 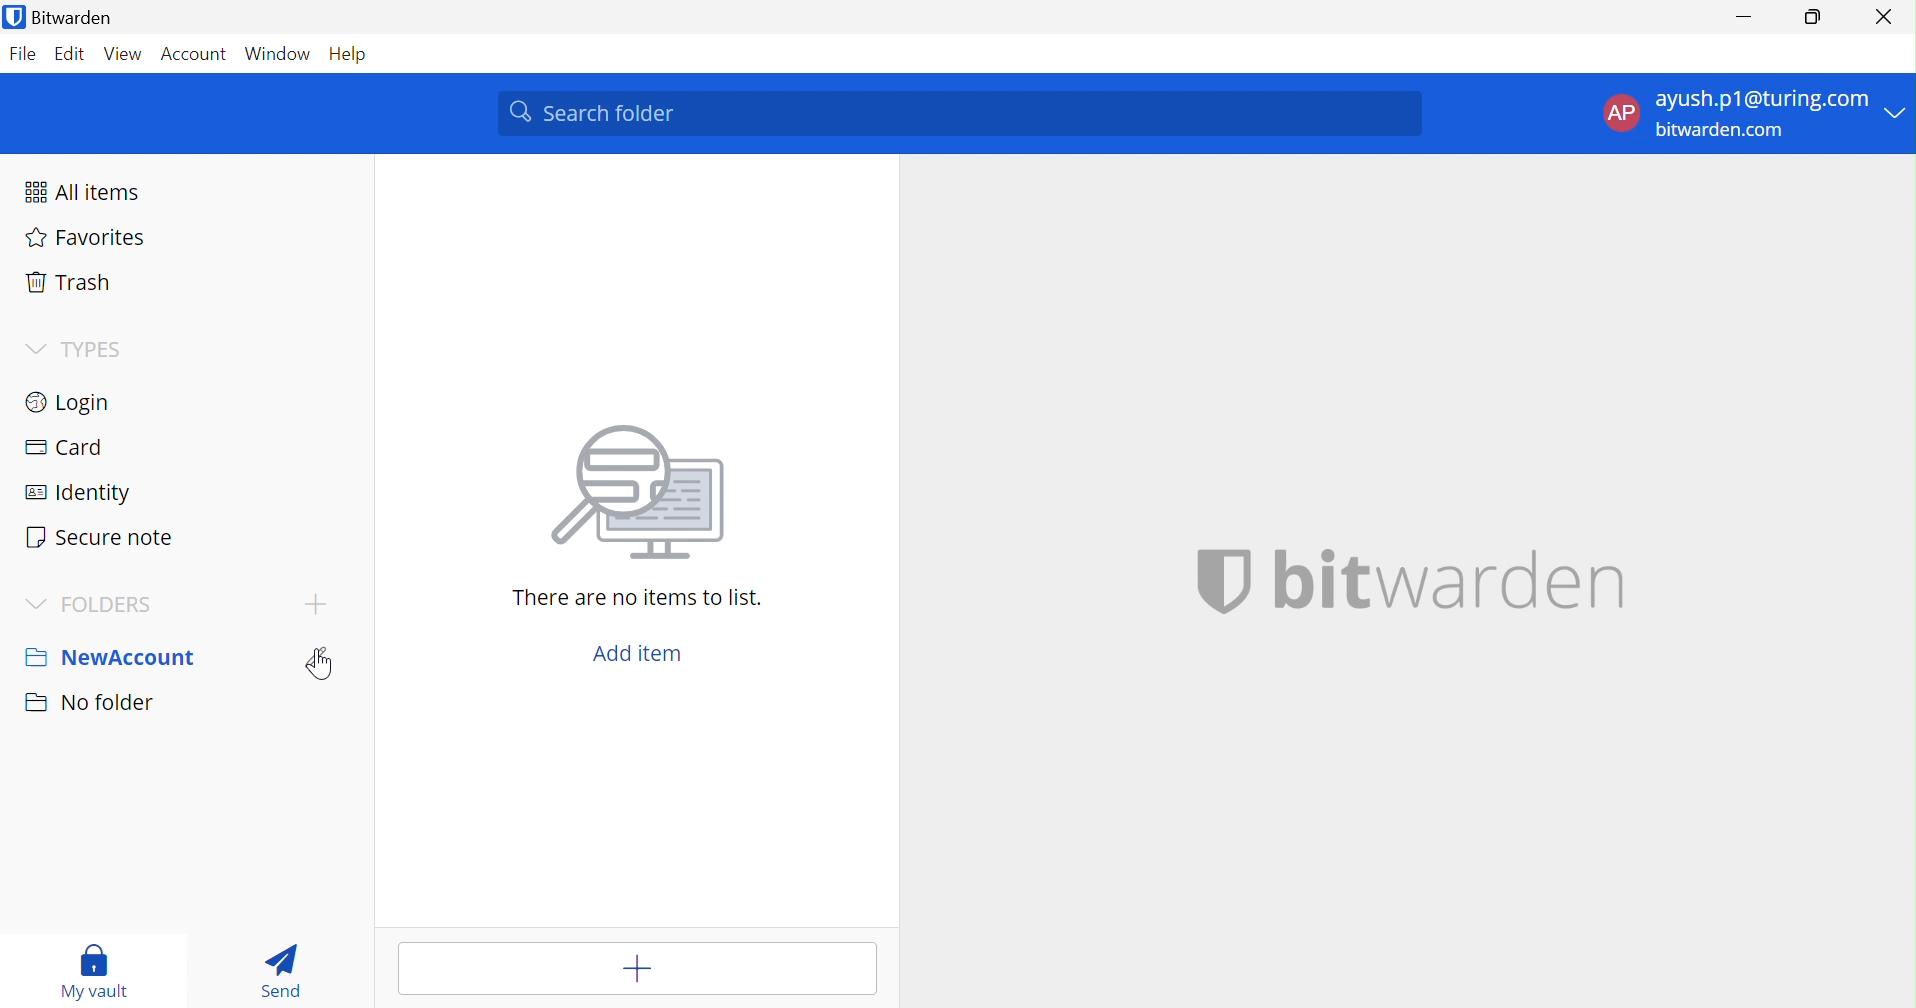 I want to click on bitwarden logo, so click(x=1210, y=579).